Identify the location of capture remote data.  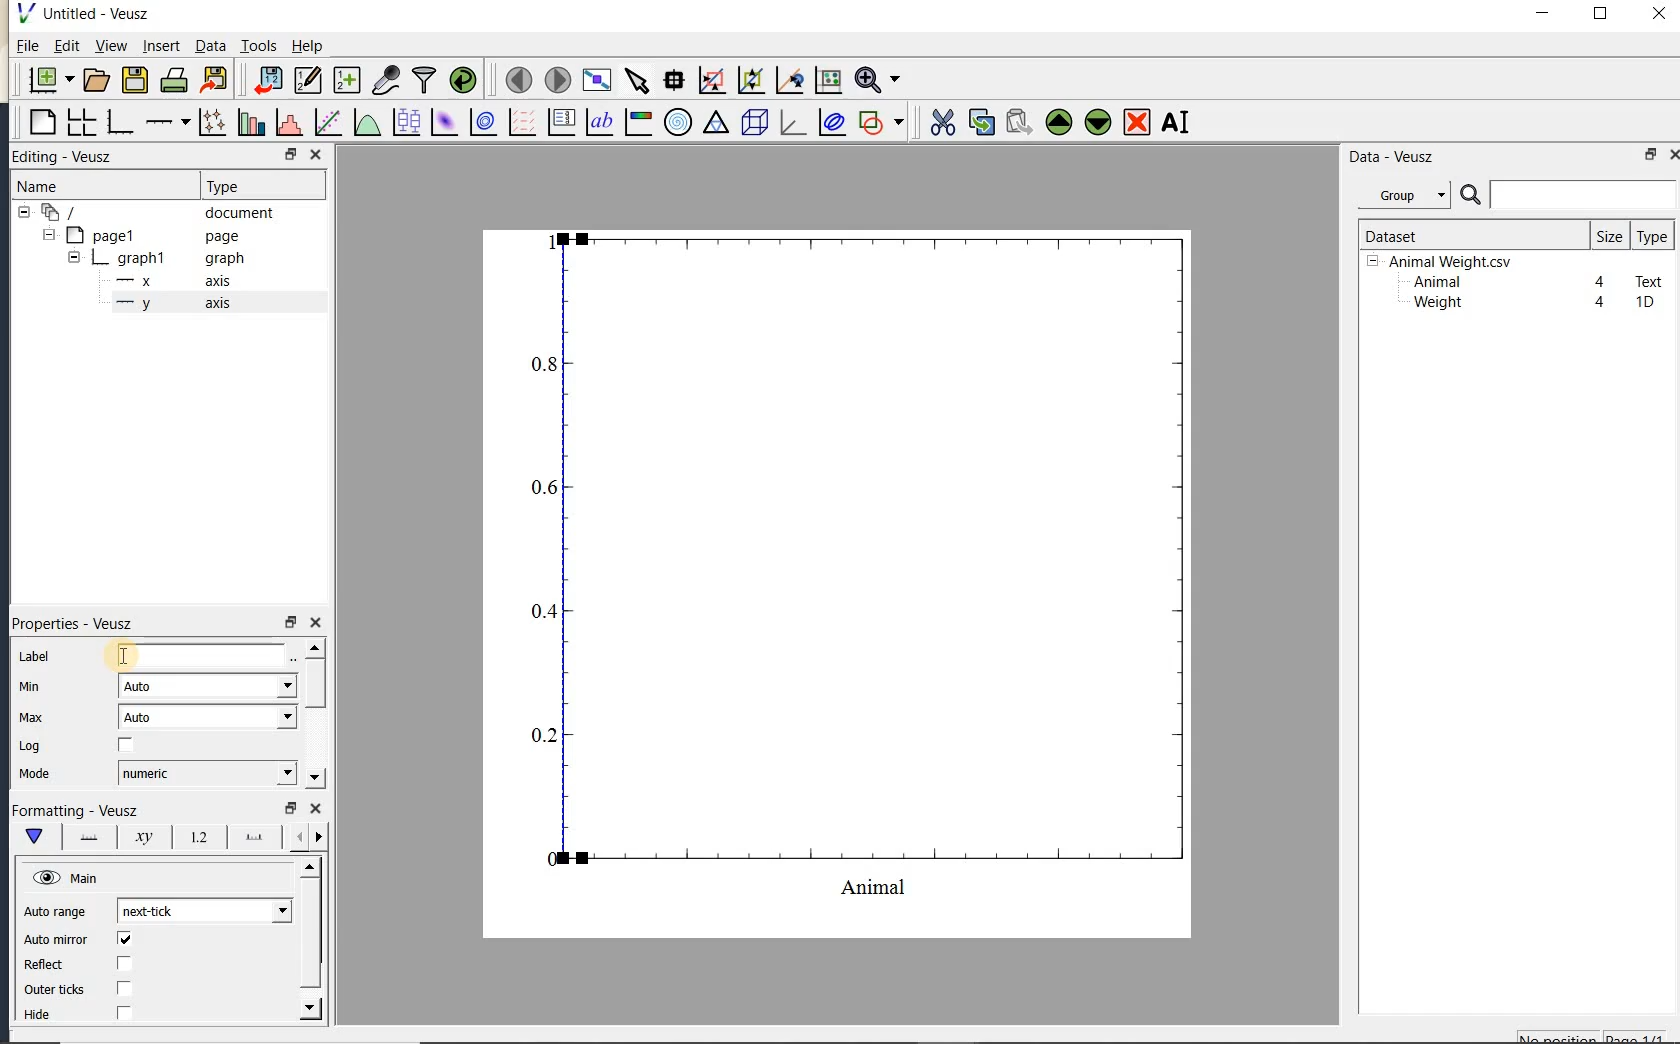
(386, 79).